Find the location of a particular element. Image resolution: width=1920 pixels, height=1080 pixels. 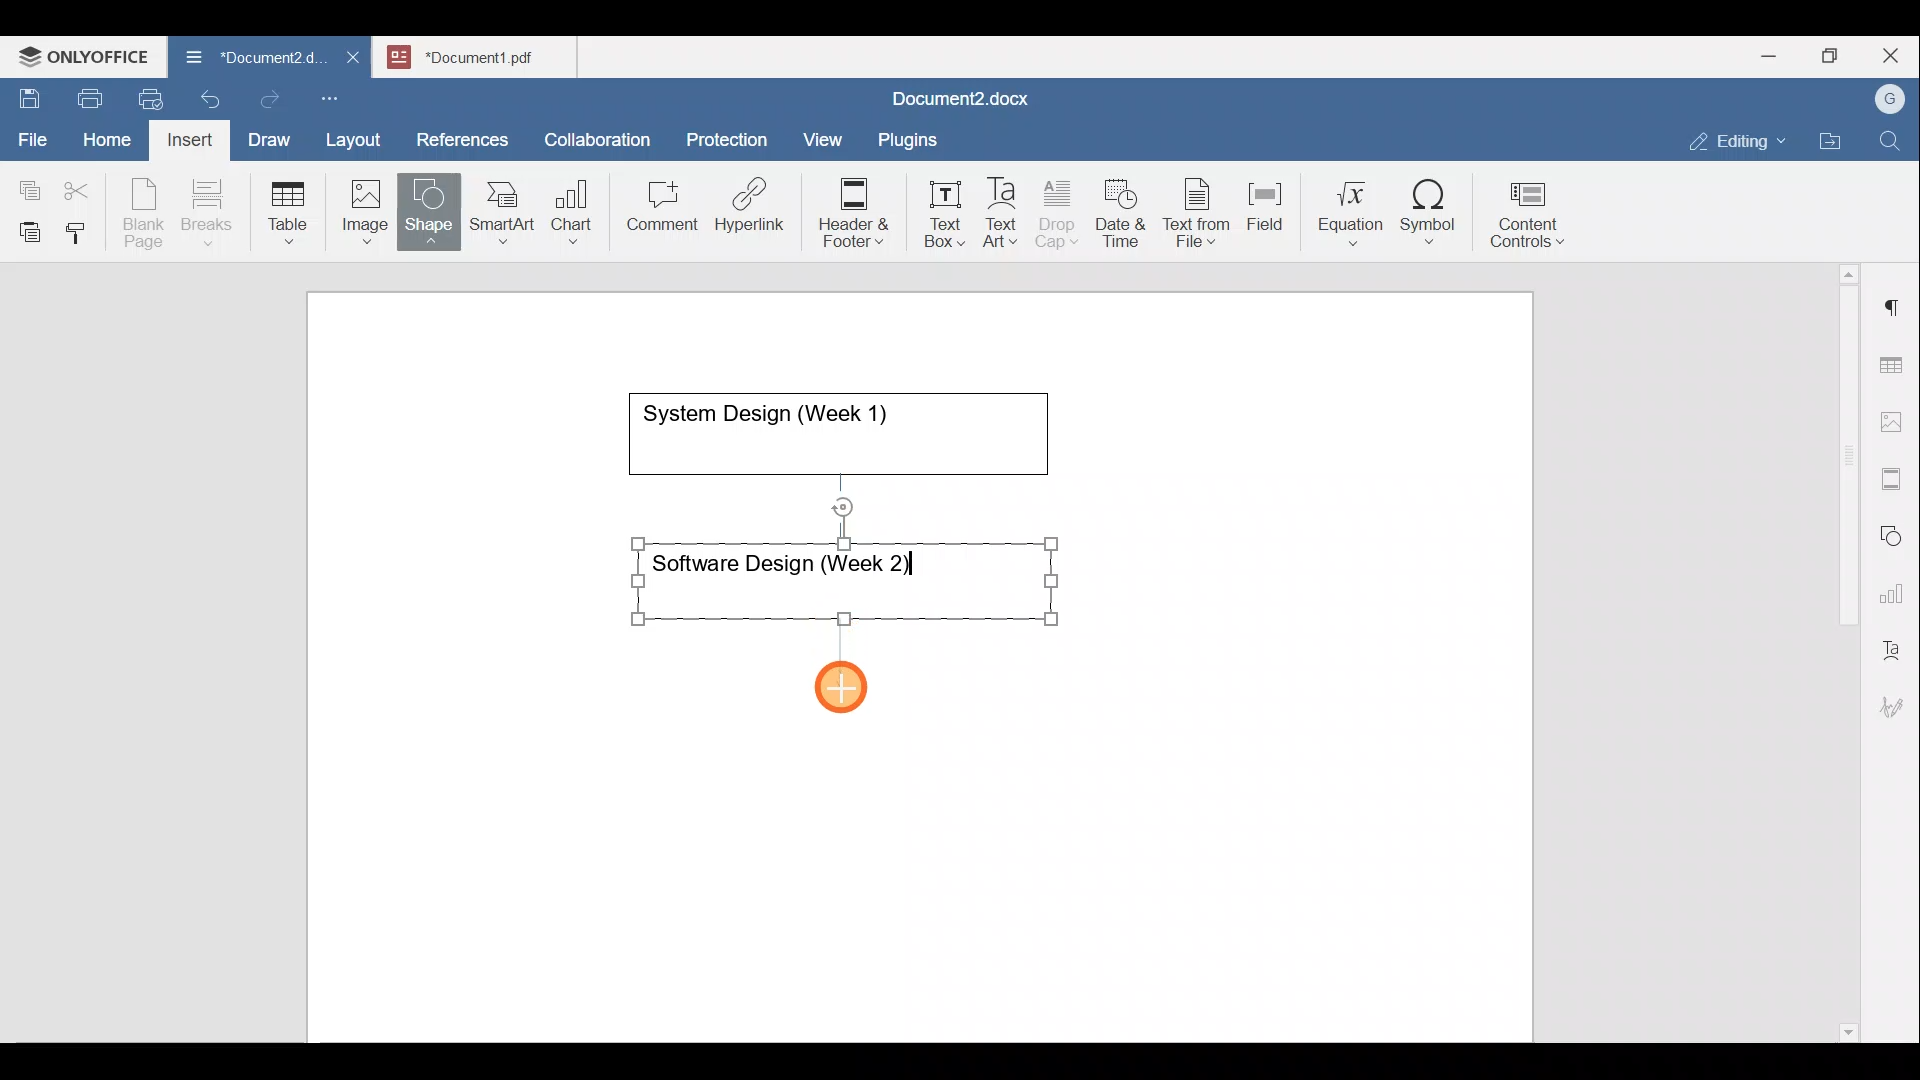

Shapes settings is located at coordinates (1895, 533).